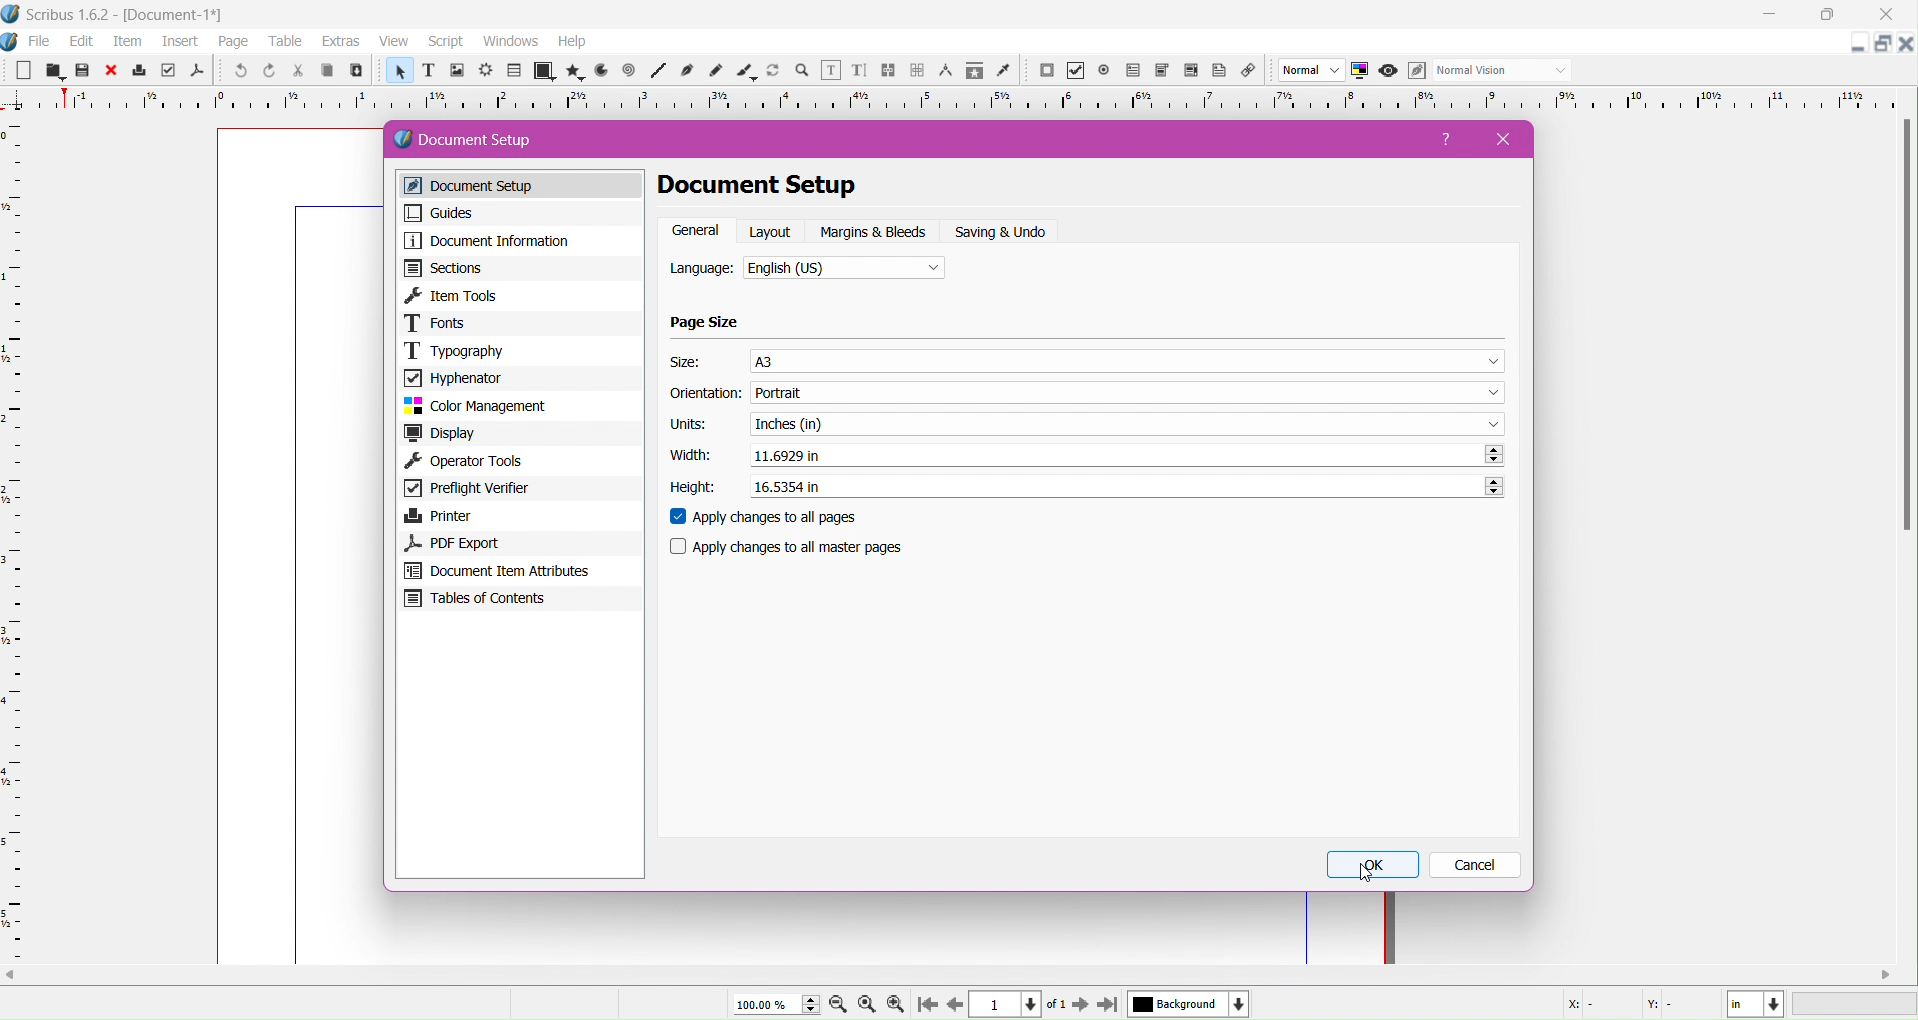  I want to click on save, so click(82, 72).